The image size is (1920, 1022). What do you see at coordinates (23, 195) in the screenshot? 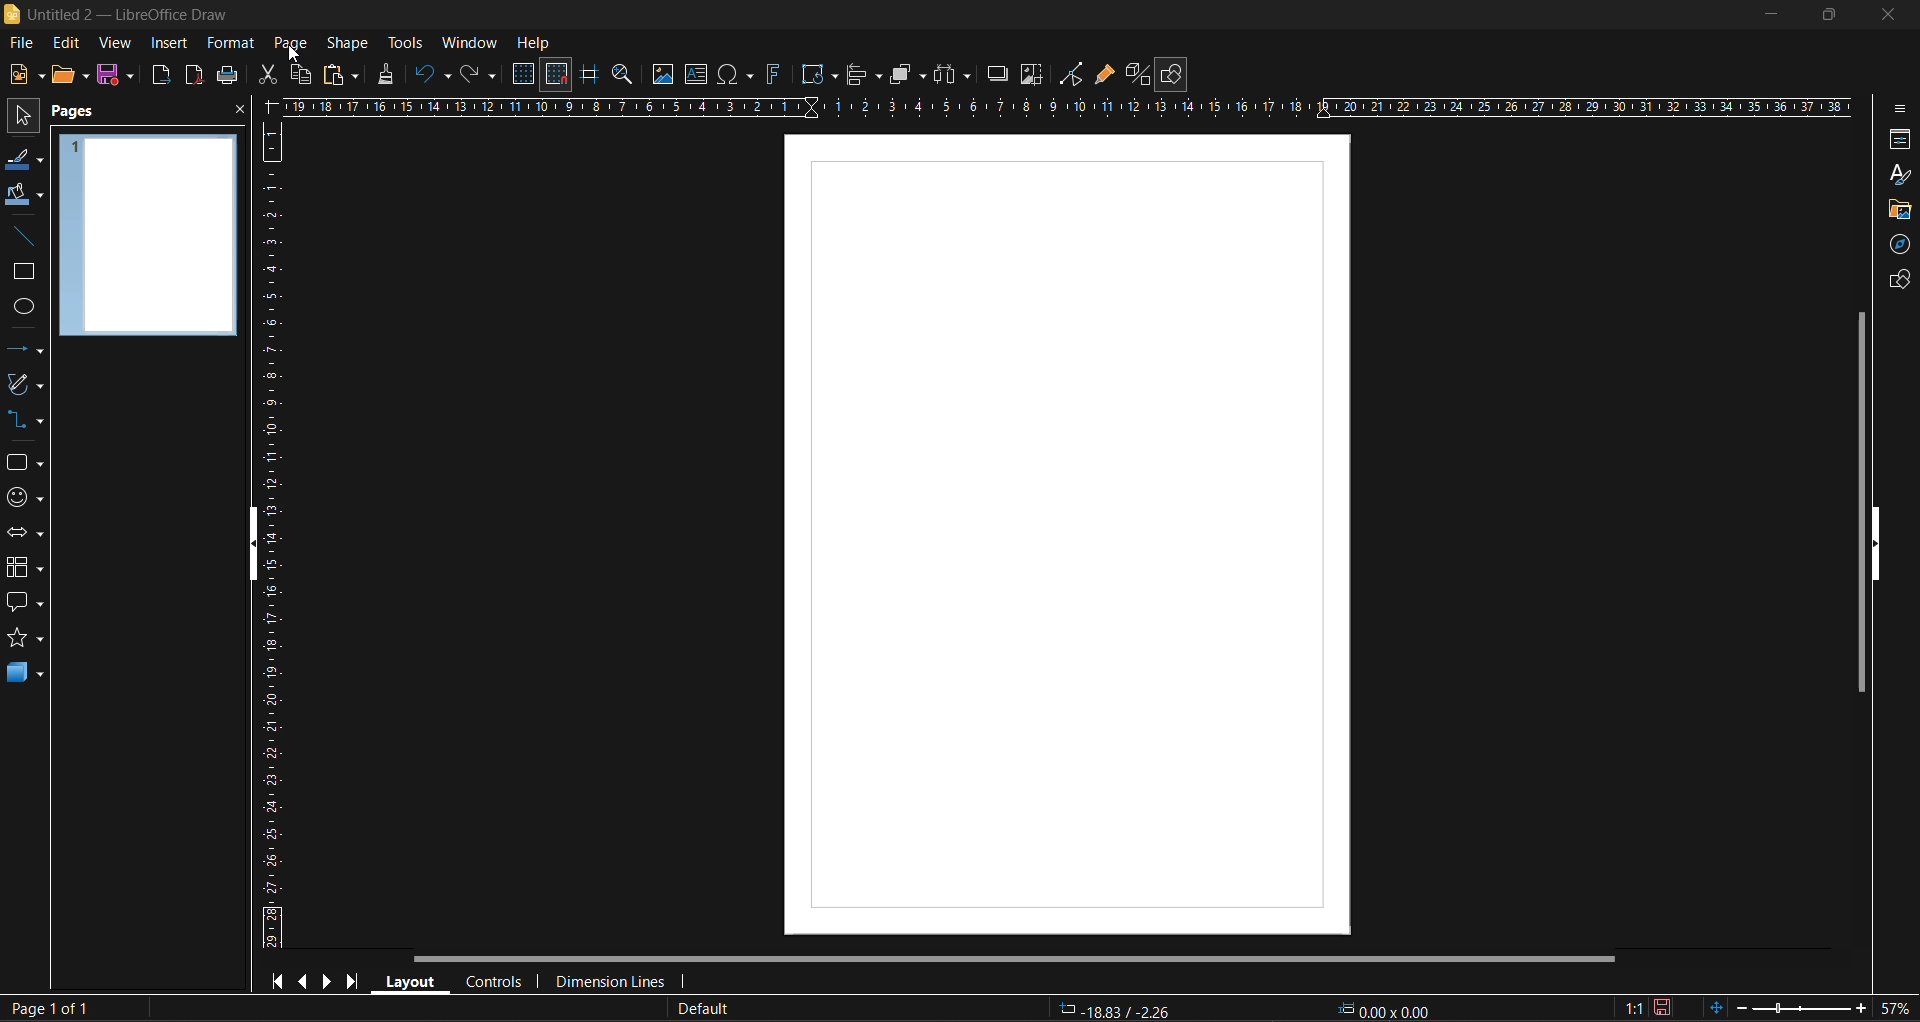
I see `fill color` at bounding box center [23, 195].